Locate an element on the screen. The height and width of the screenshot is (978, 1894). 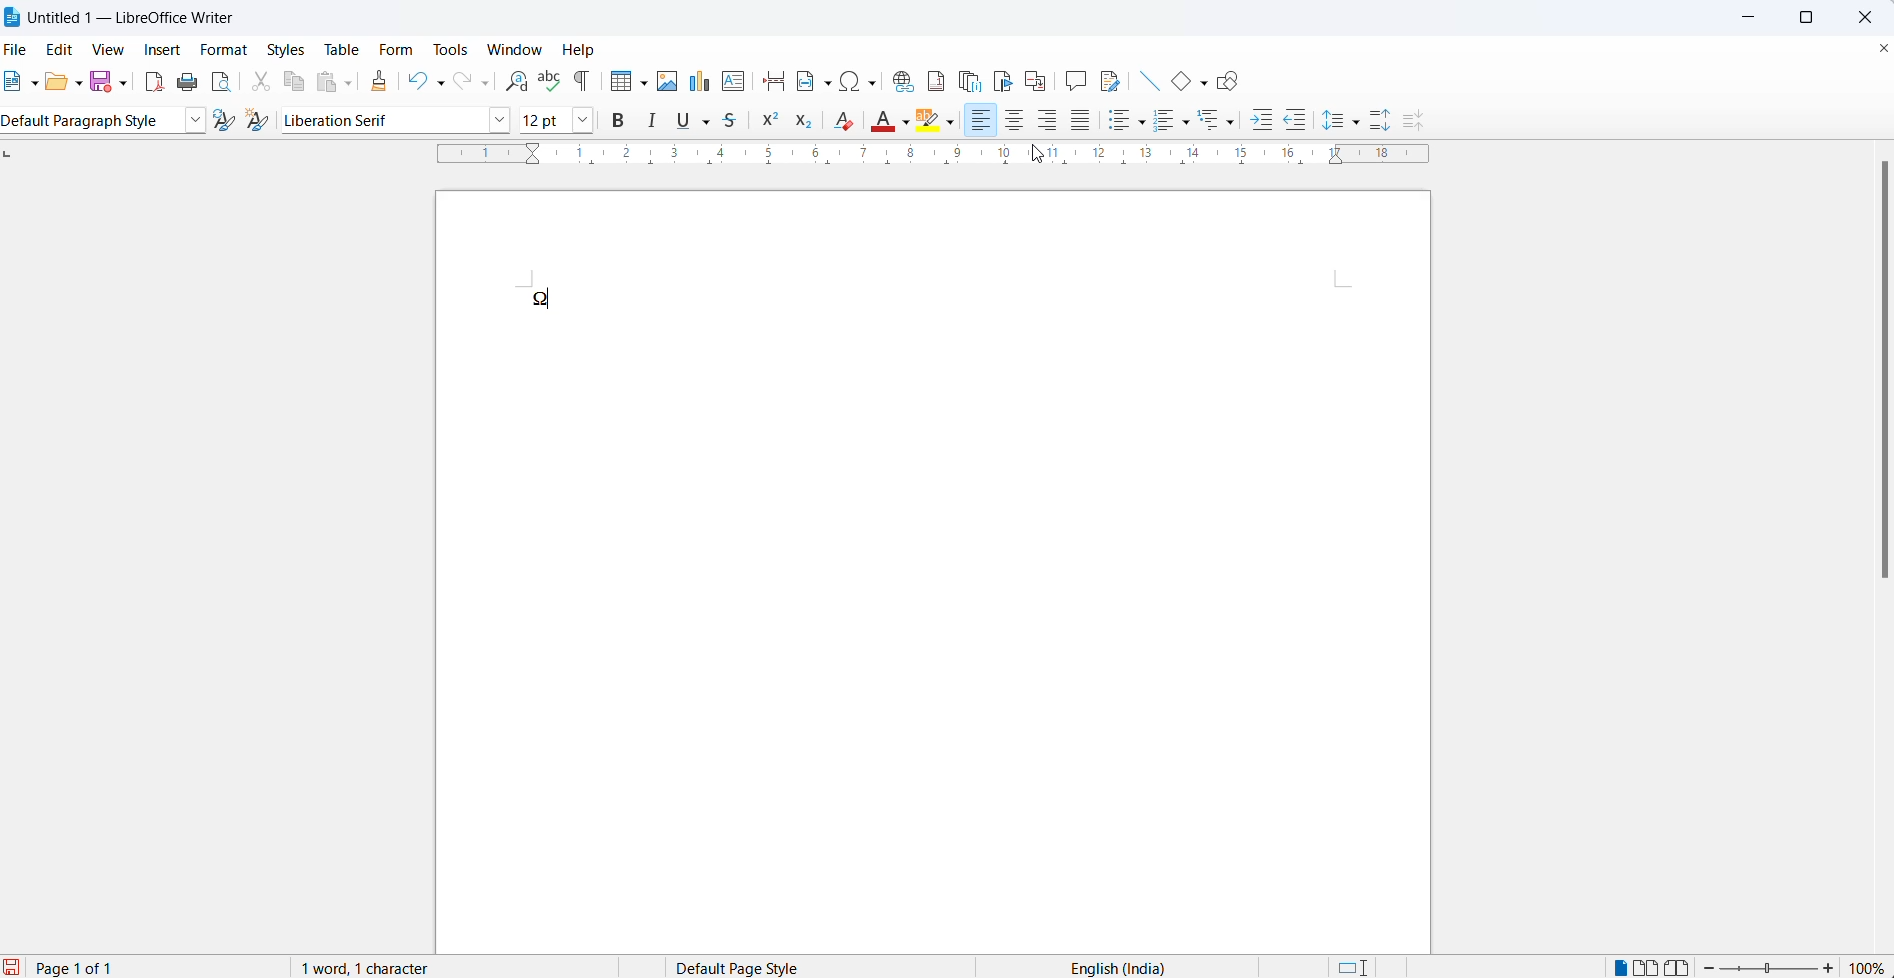
undo is located at coordinates (413, 80).